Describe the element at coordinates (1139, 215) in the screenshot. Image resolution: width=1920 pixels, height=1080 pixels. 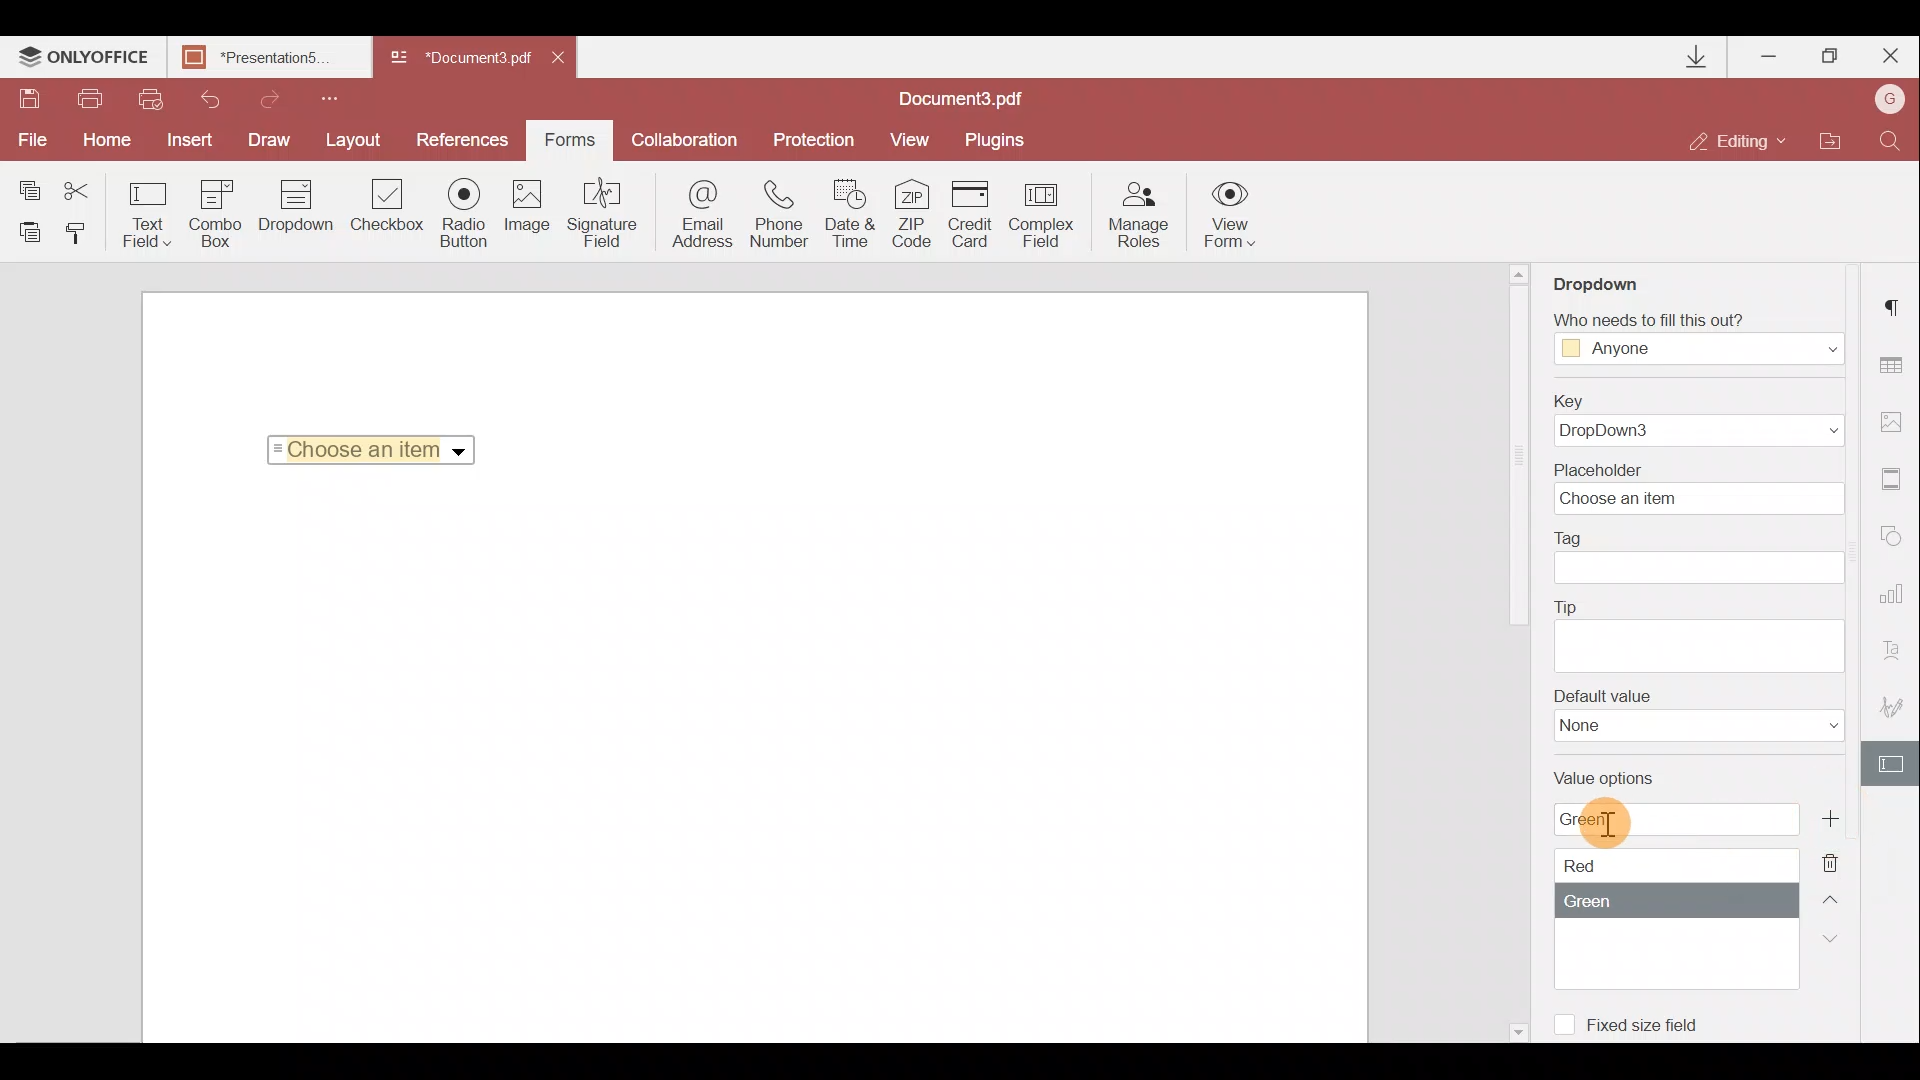
I see `Manage roles` at that location.